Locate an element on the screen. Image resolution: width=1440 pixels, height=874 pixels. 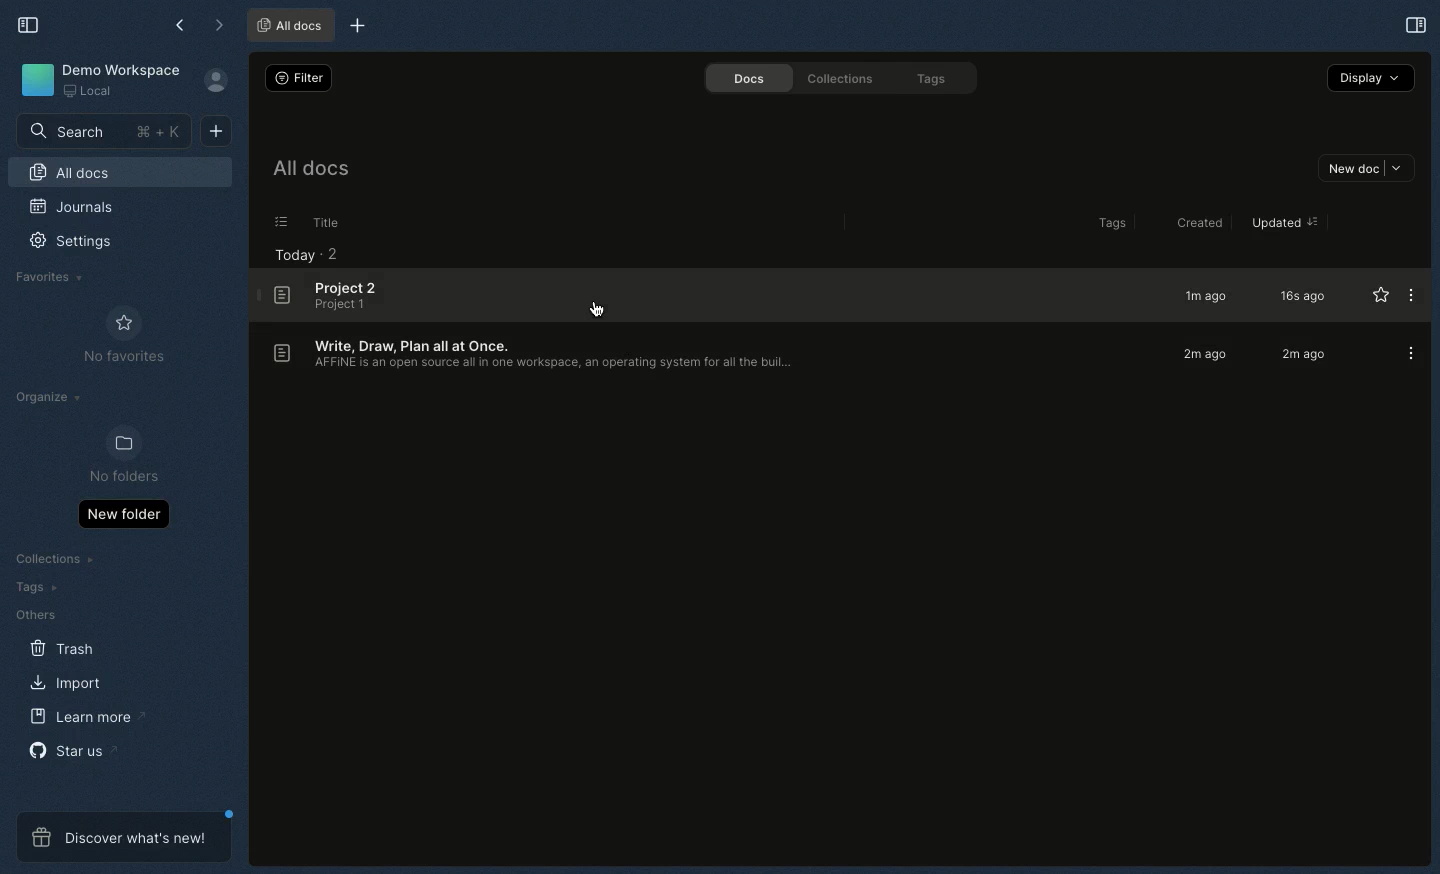
New doc is located at coordinates (1367, 167).